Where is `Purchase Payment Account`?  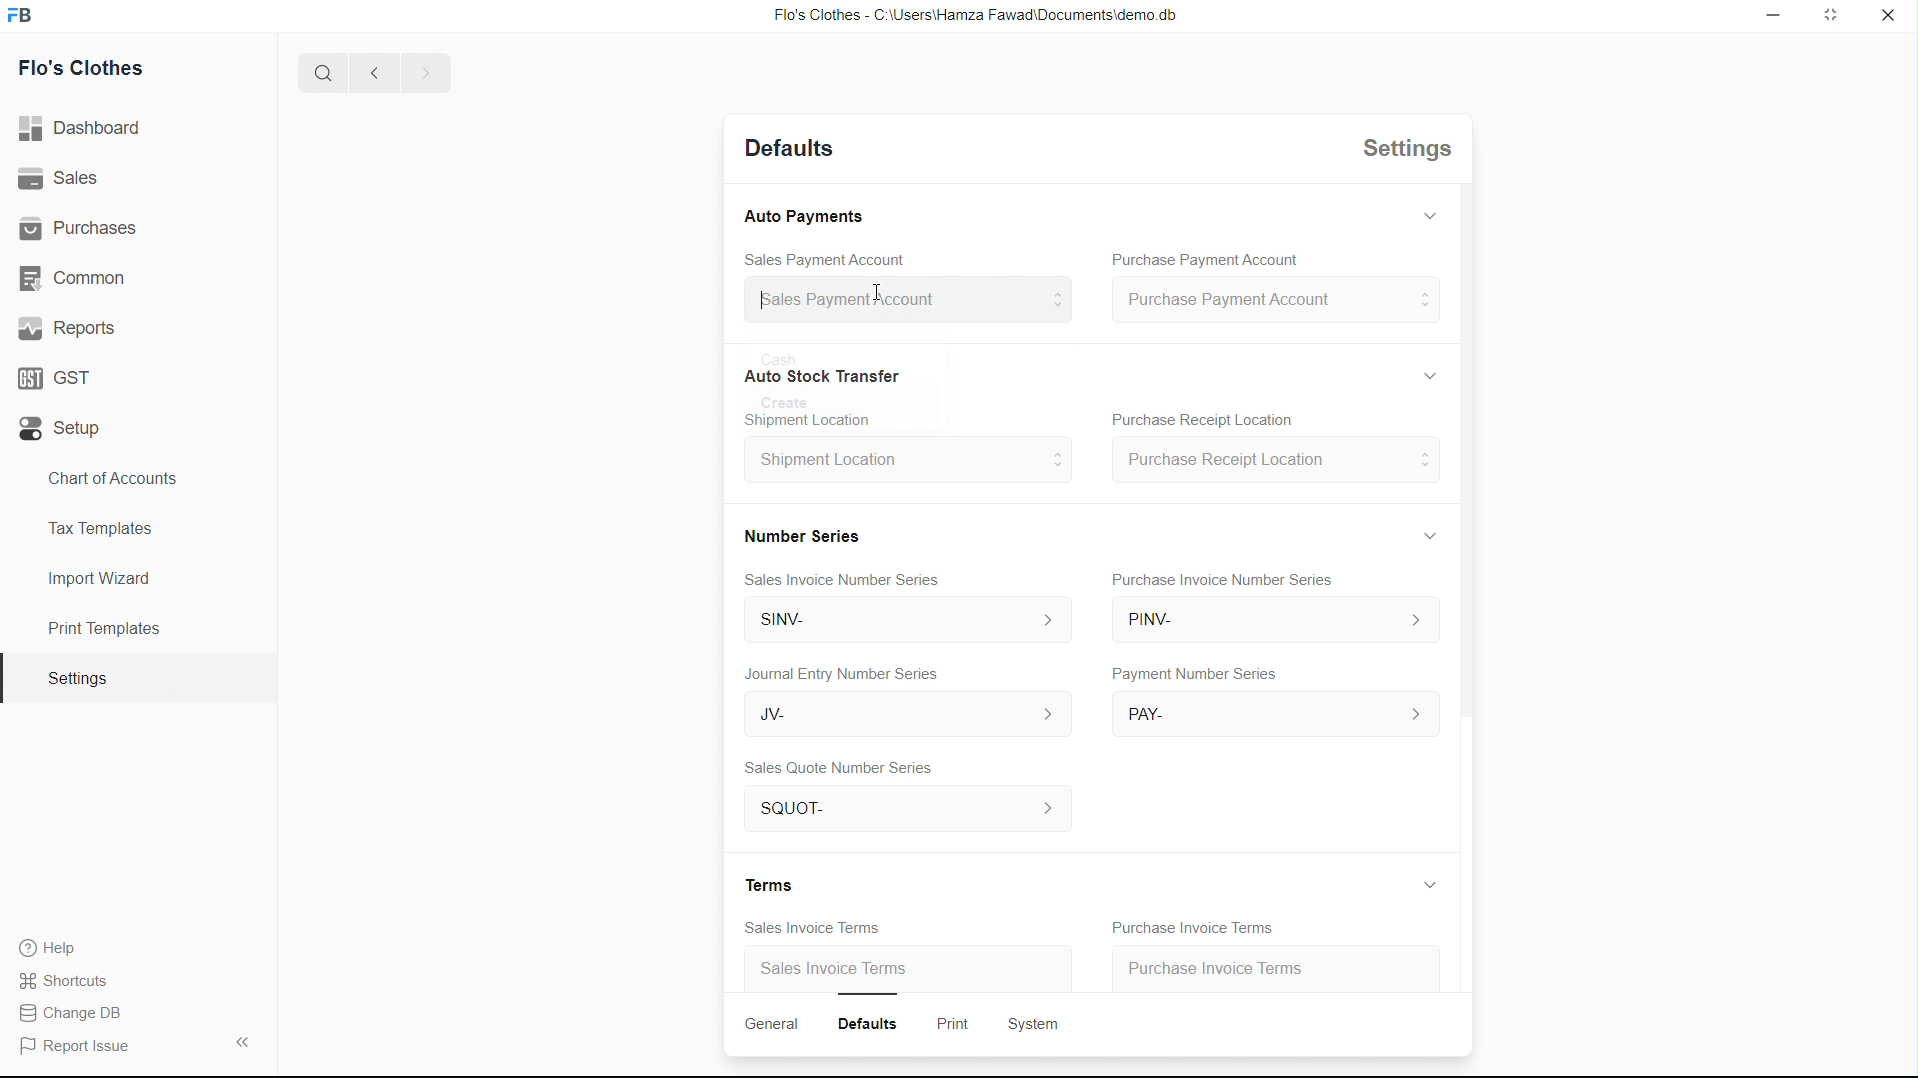
Purchase Payment Account is located at coordinates (1272, 301).